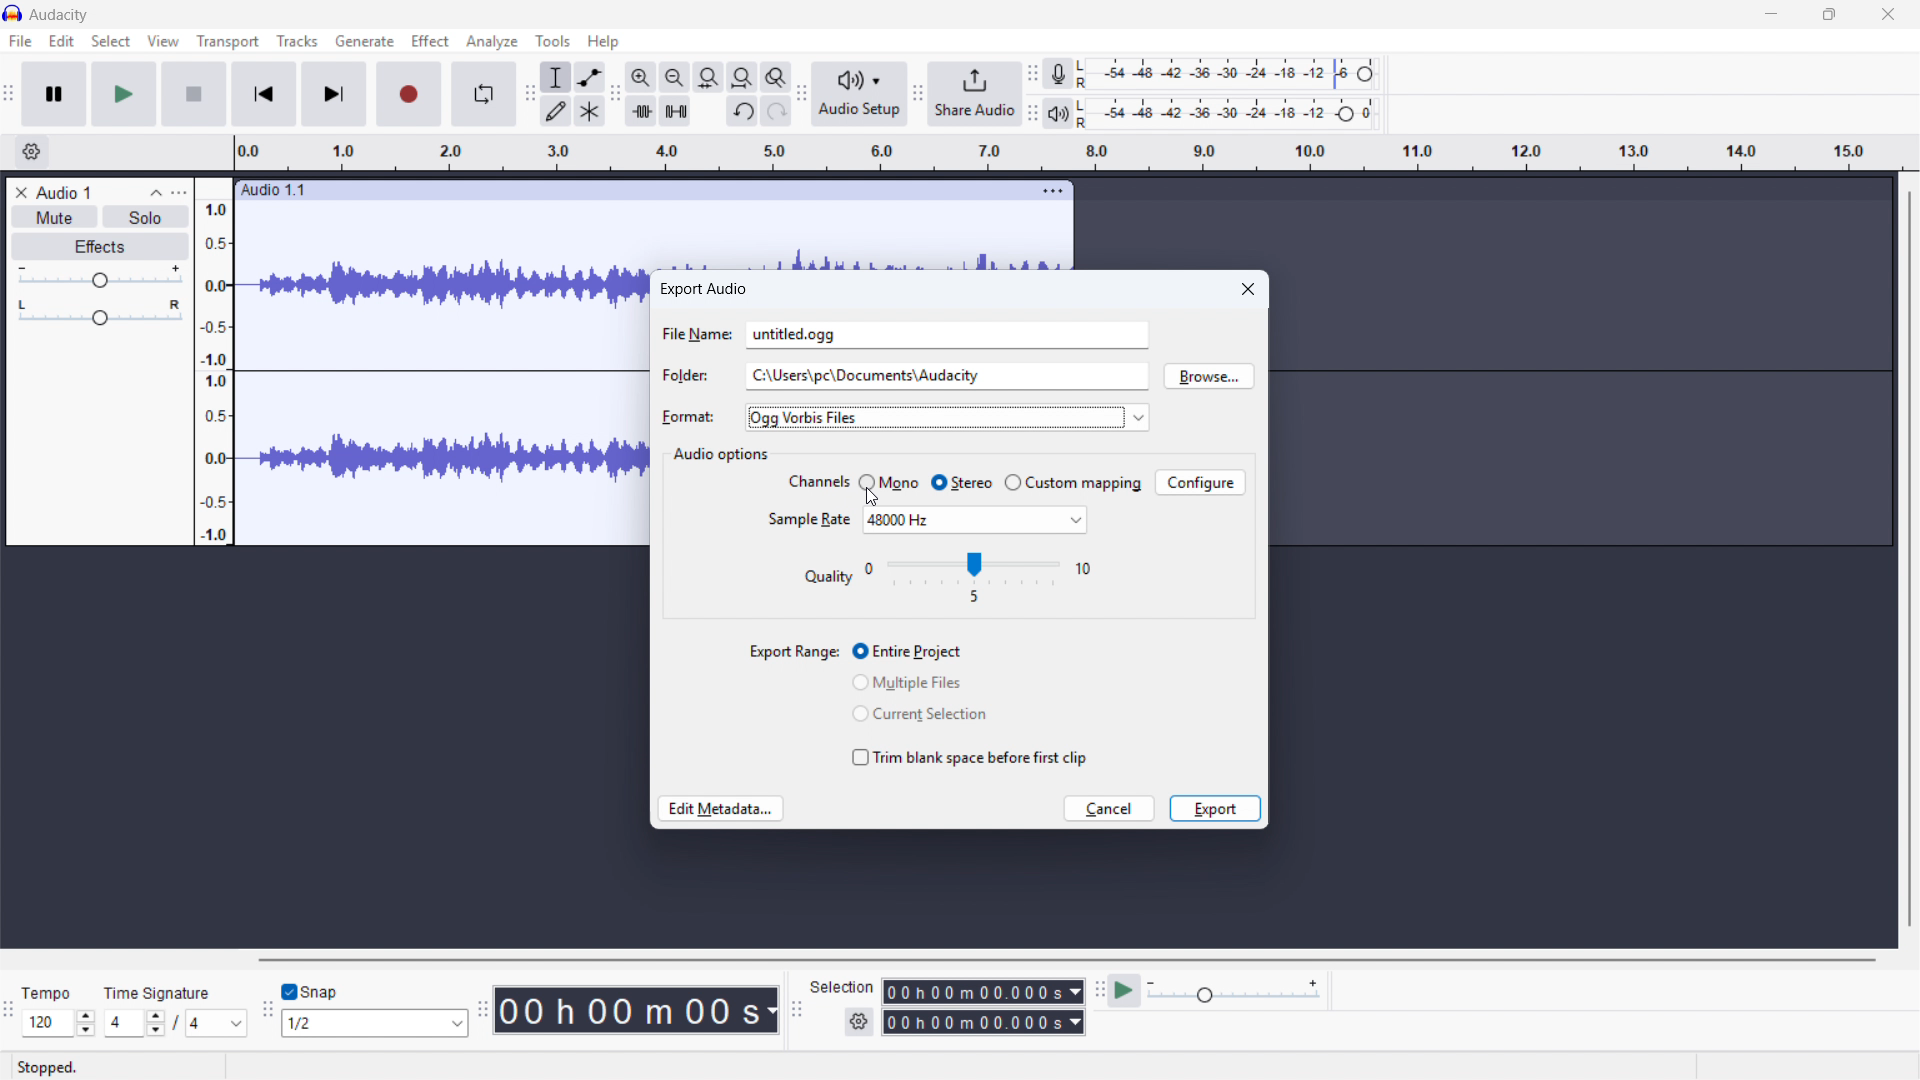 The image size is (1920, 1080). Describe the element at coordinates (801, 96) in the screenshot. I see `Audio setup toolbar ` at that location.